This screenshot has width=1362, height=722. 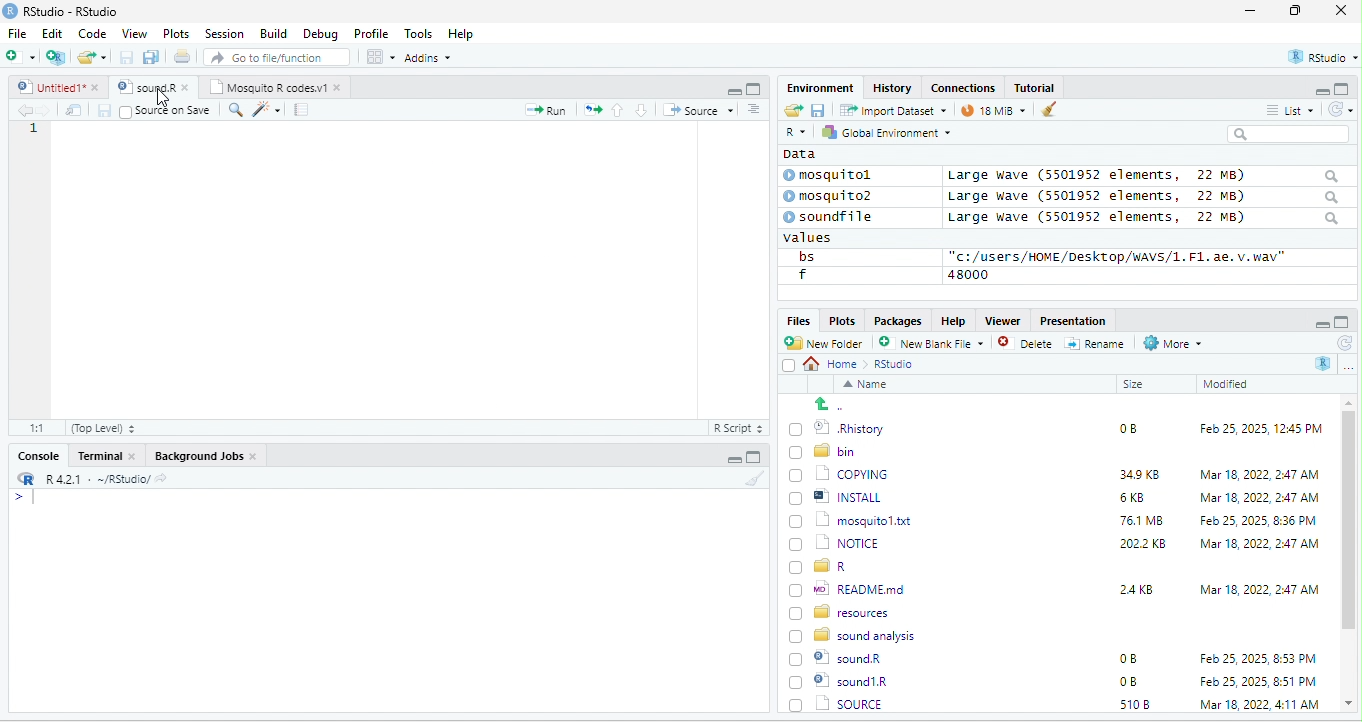 I want to click on © sound1R, so click(x=842, y=660).